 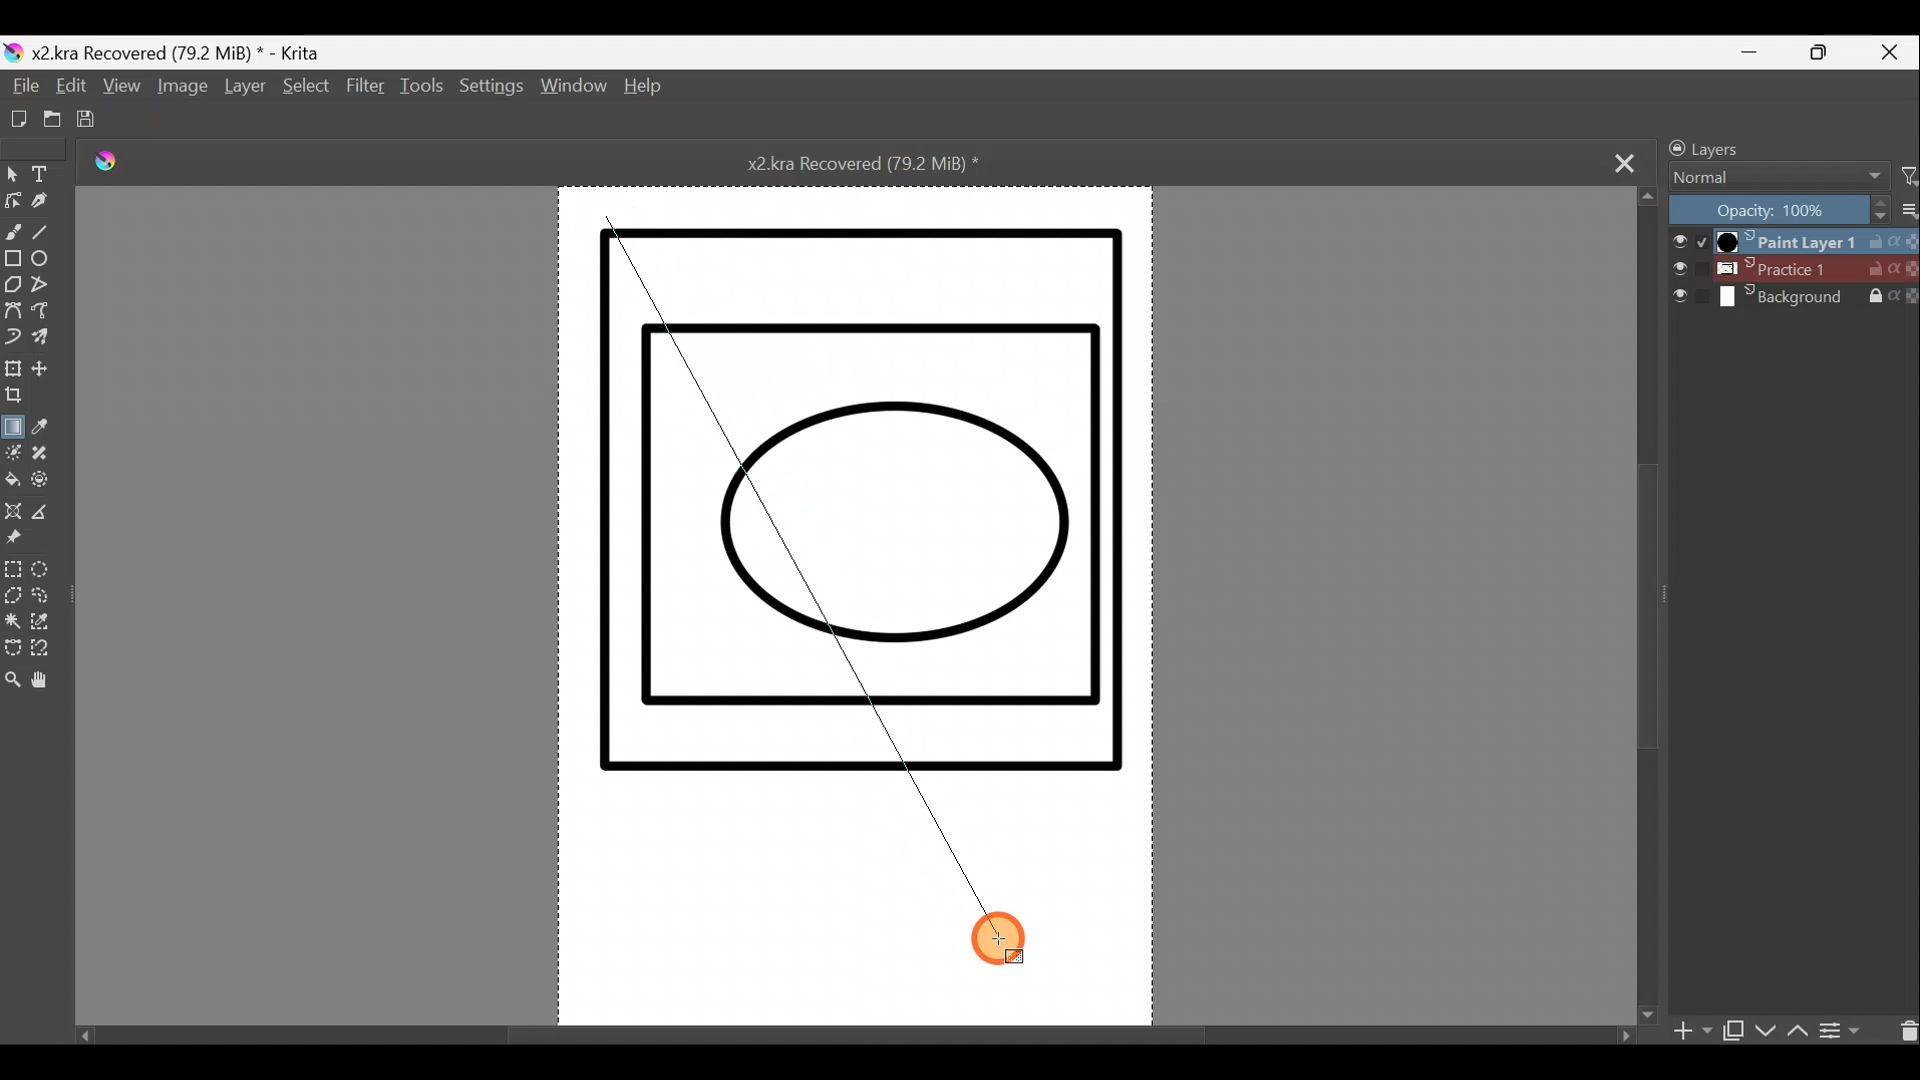 I want to click on Ellipse tool, so click(x=46, y=262).